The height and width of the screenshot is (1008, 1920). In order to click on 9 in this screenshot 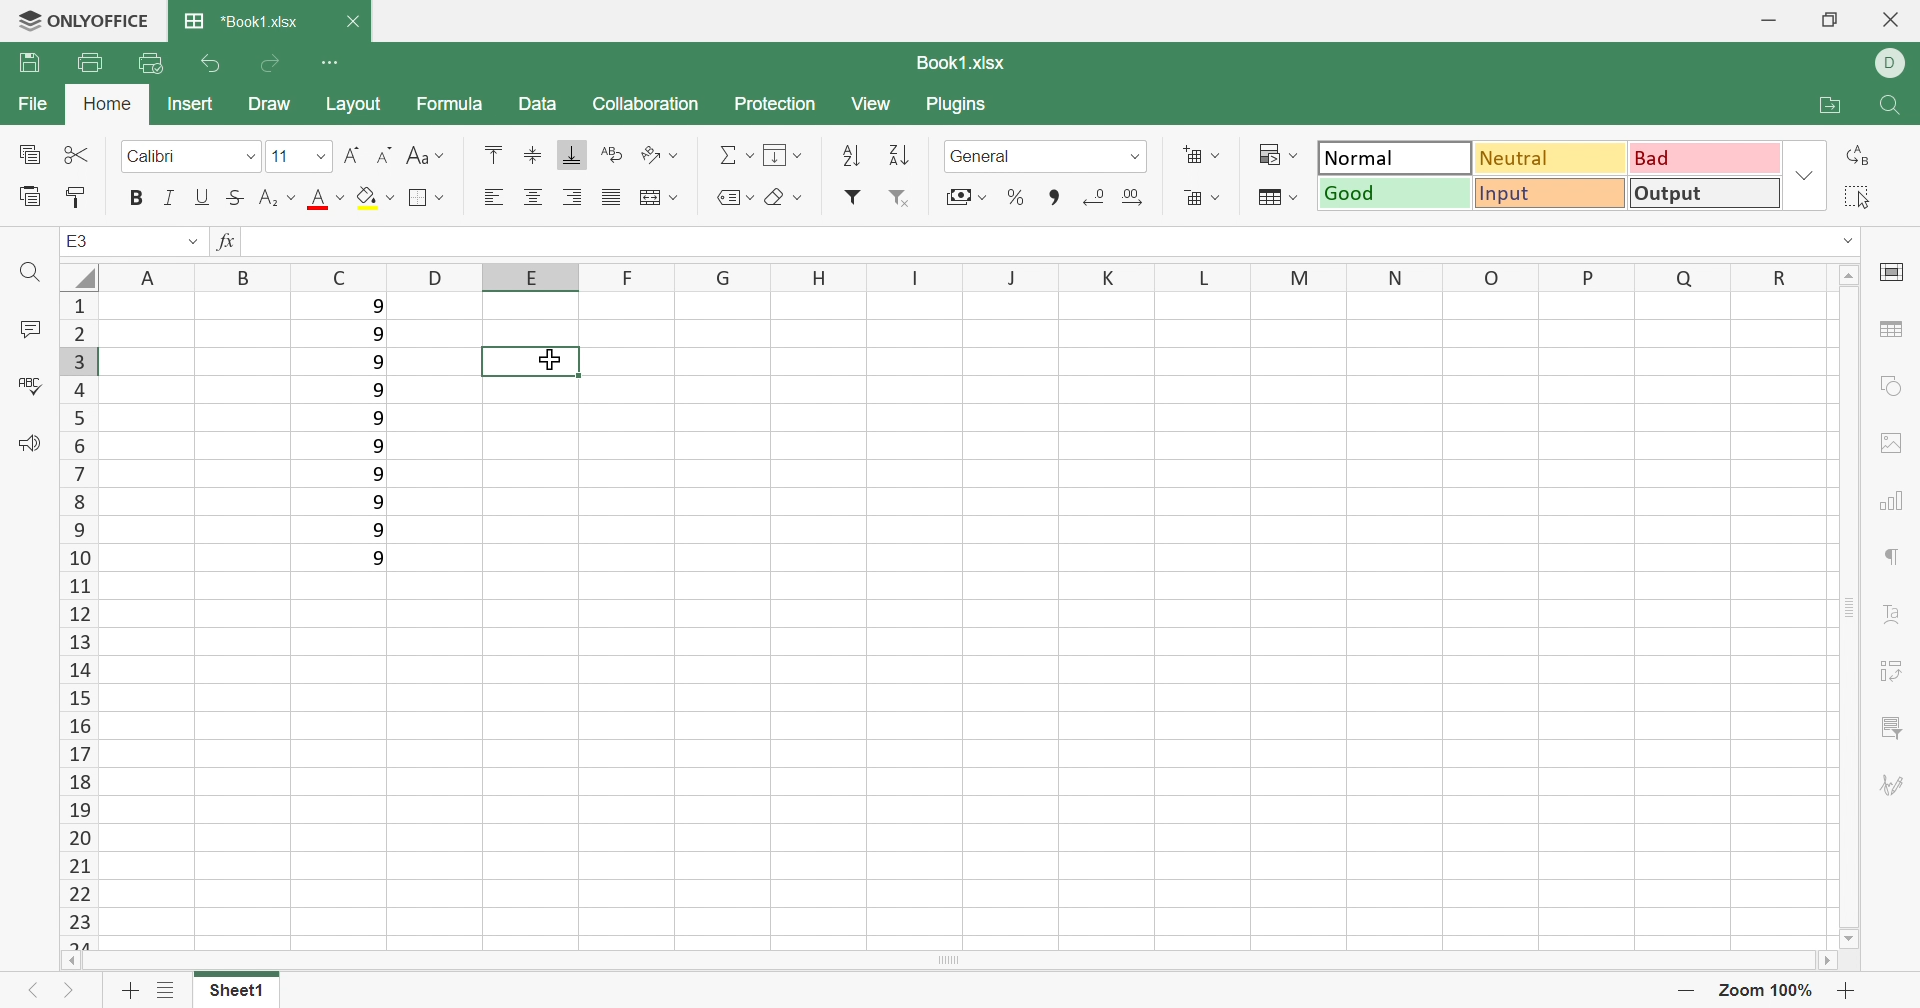, I will do `click(380, 558)`.